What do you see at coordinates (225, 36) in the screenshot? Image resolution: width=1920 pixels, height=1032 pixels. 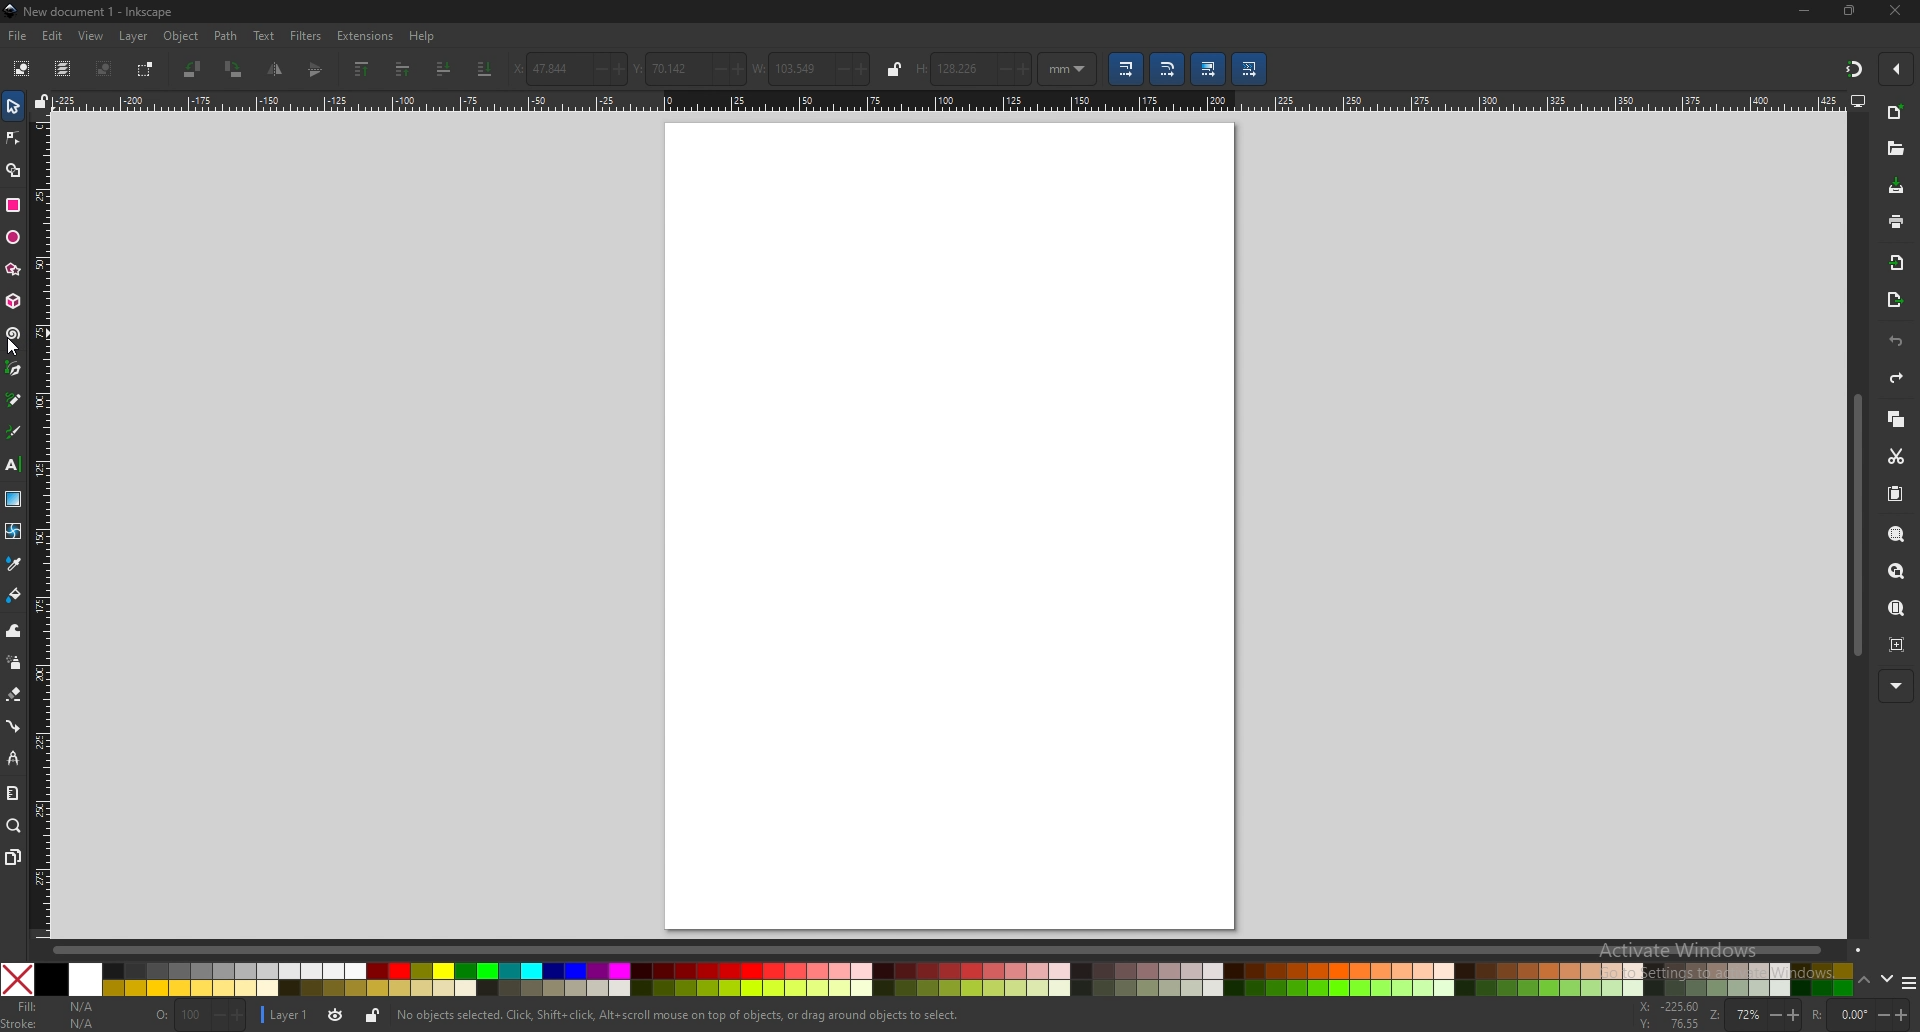 I see `path` at bounding box center [225, 36].